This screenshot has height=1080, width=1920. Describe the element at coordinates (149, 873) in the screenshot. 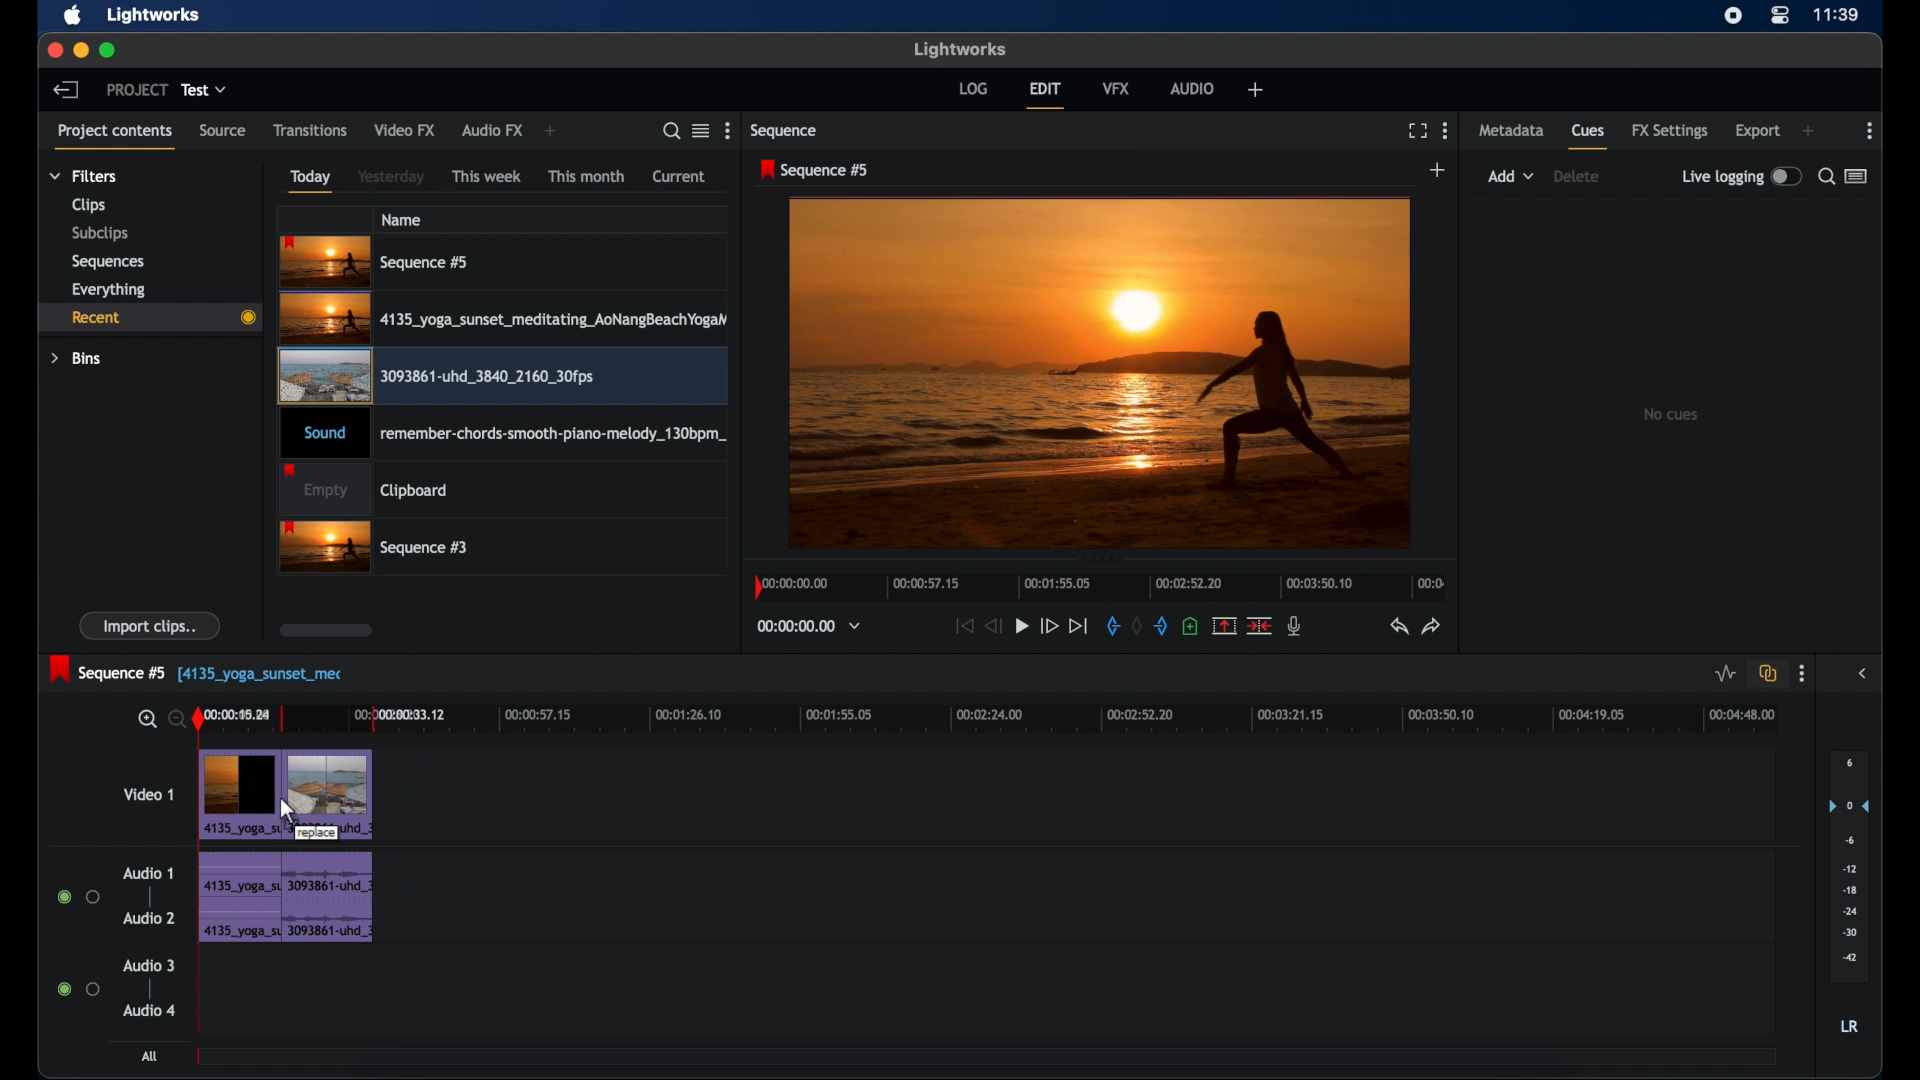

I see `audio 1` at that location.